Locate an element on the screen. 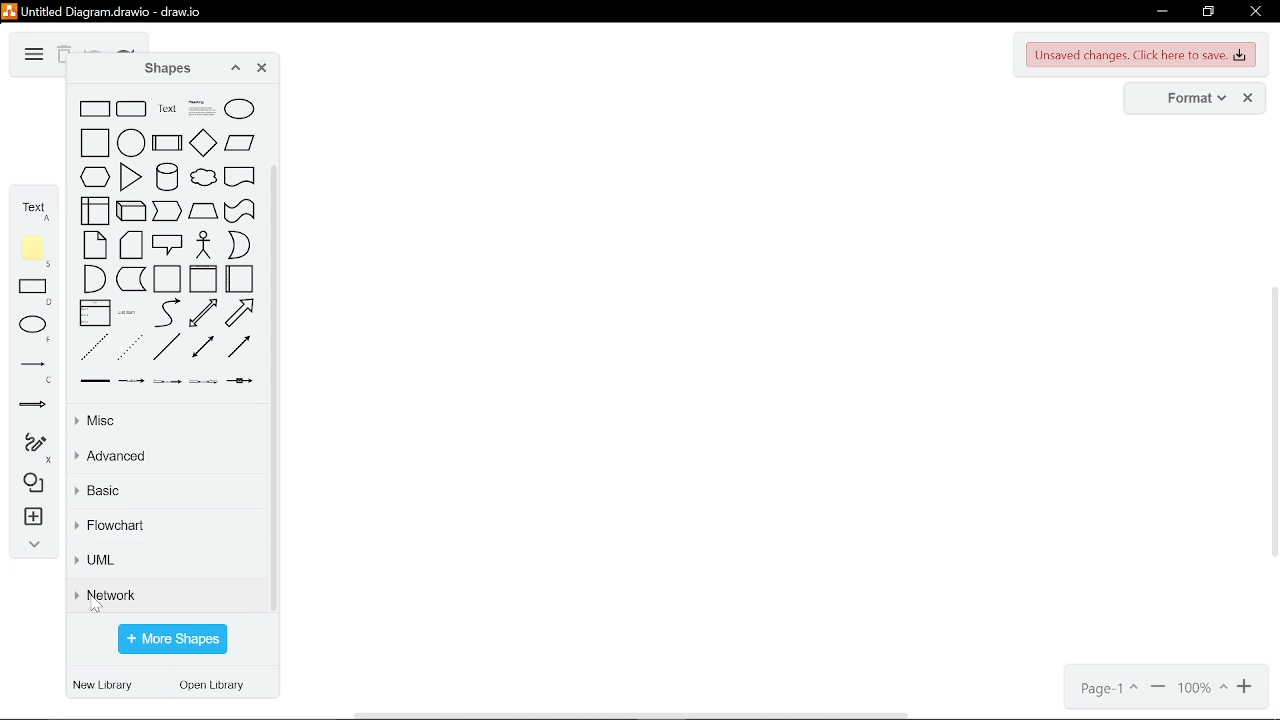 Image resolution: width=1280 pixels, height=720 pixels. container is located at coordinates (167, 279).